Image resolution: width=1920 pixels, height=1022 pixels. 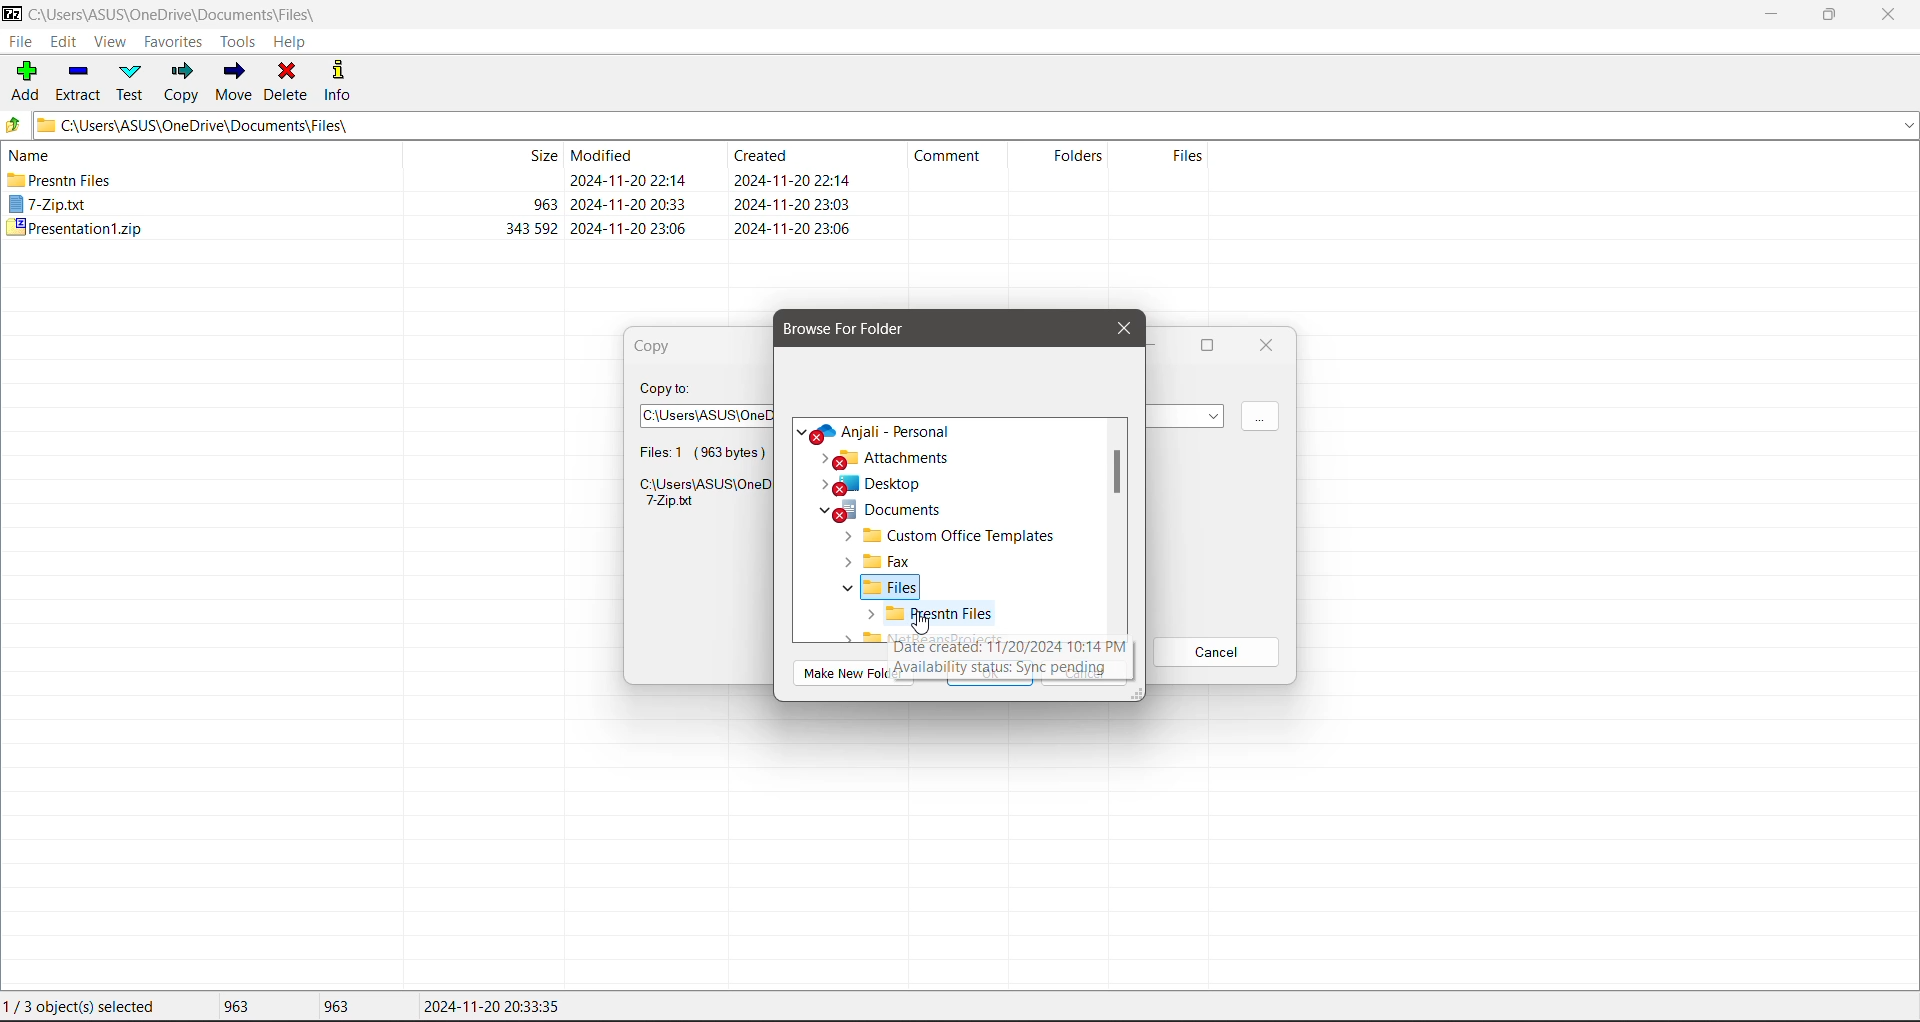 What do you see at coordinates (231, 1007) in the screenshot?
I see `Total size of file(s) selected` at bounding box center [231, 1007].